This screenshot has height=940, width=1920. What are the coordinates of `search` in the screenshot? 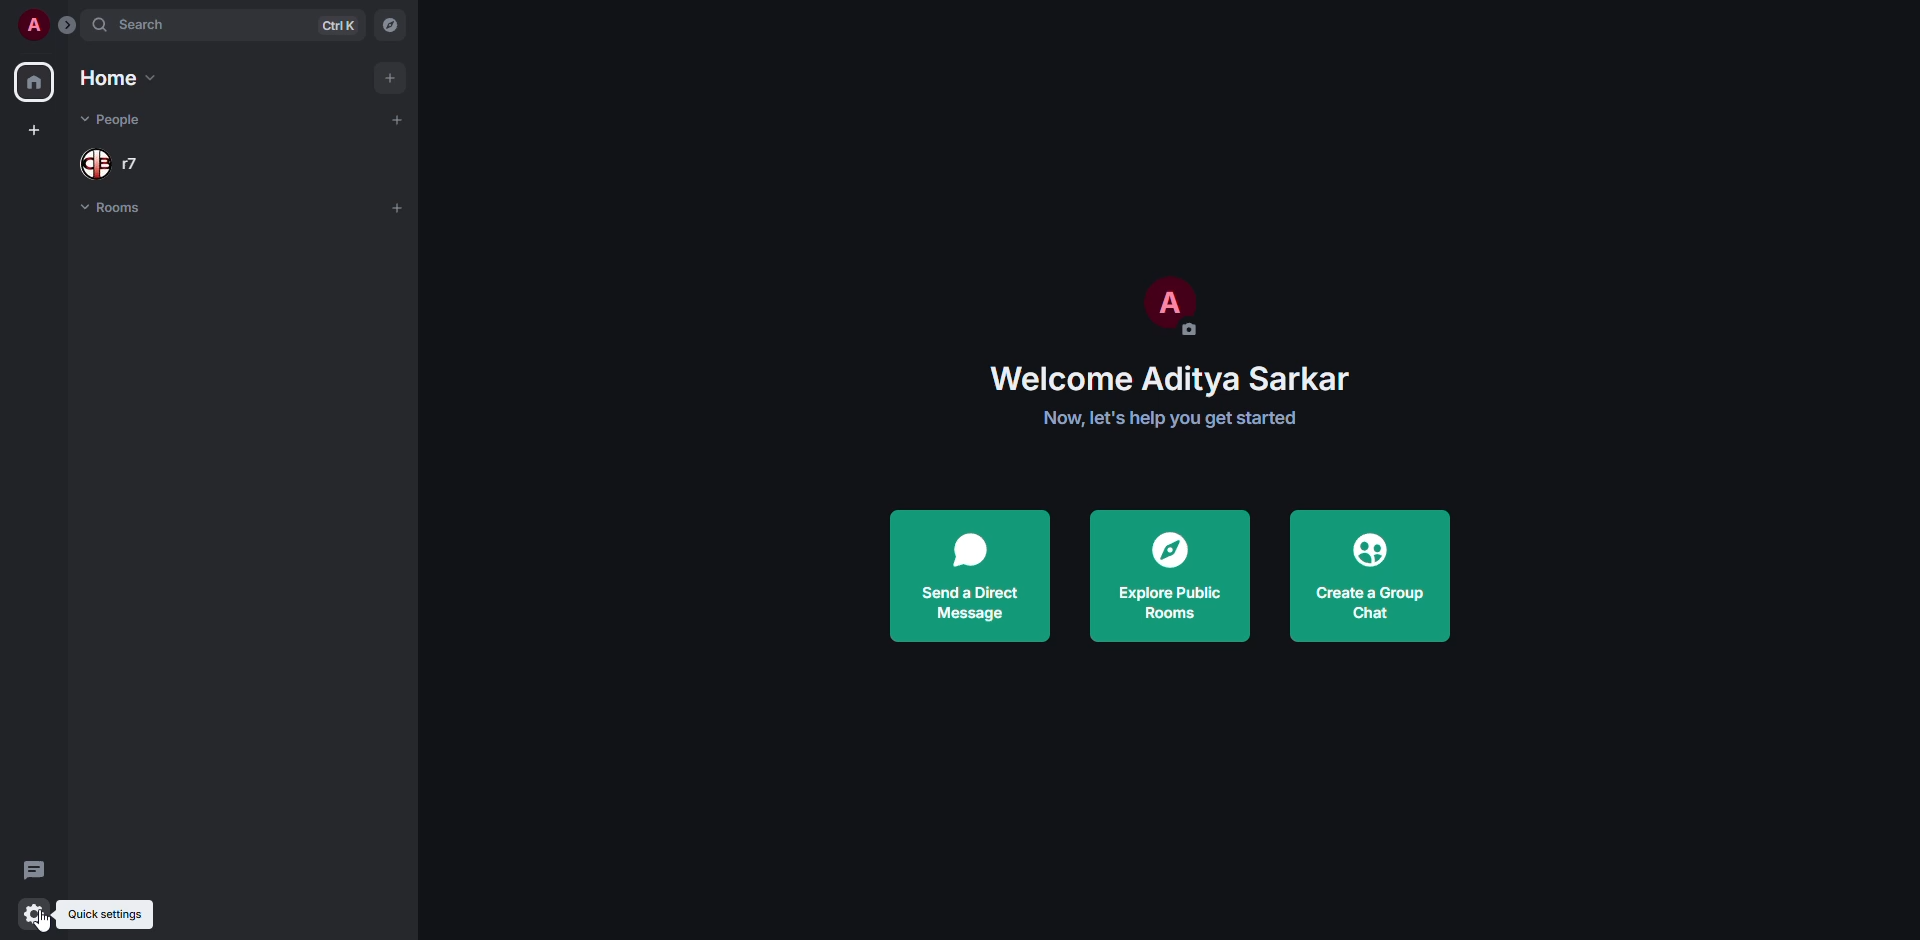 It's located at (147, 26).